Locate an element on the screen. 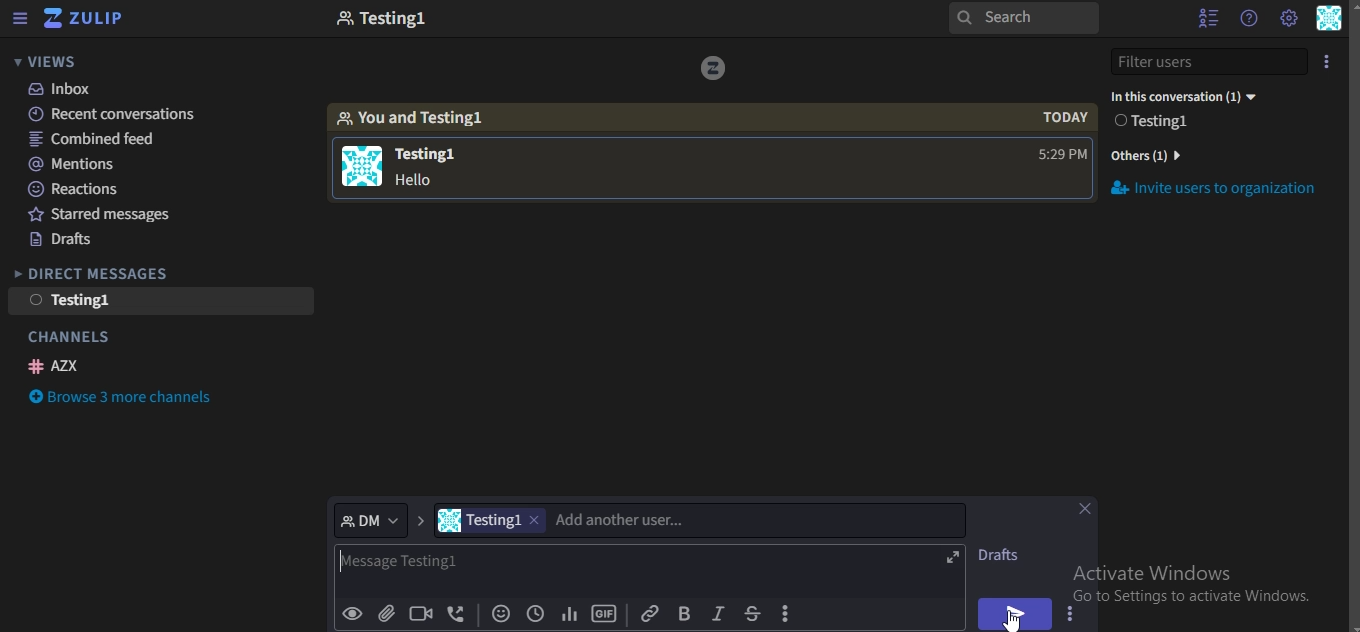 This screenshot has width=1360, height=632. starred messages is located at coordinates (108, 217).